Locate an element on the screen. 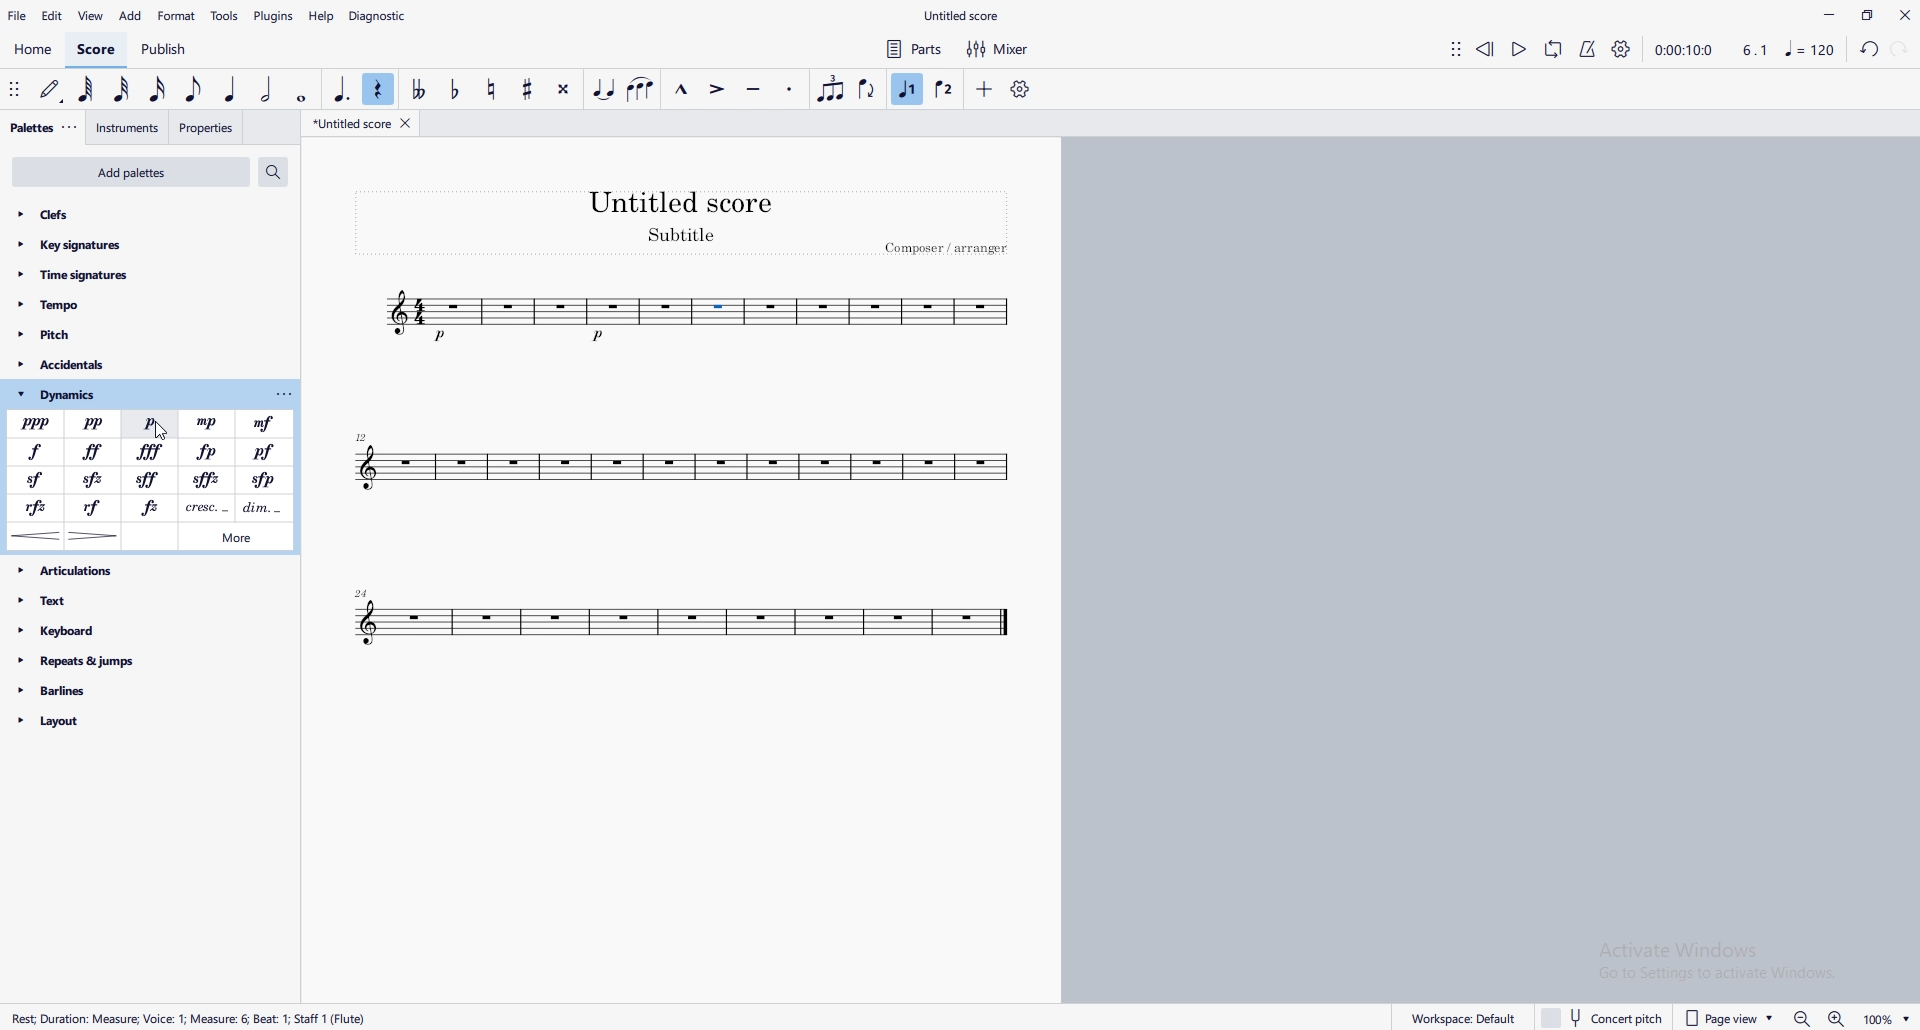 This screenshot has height=1030, width=1920. edit is located at coordinates (54, 16).